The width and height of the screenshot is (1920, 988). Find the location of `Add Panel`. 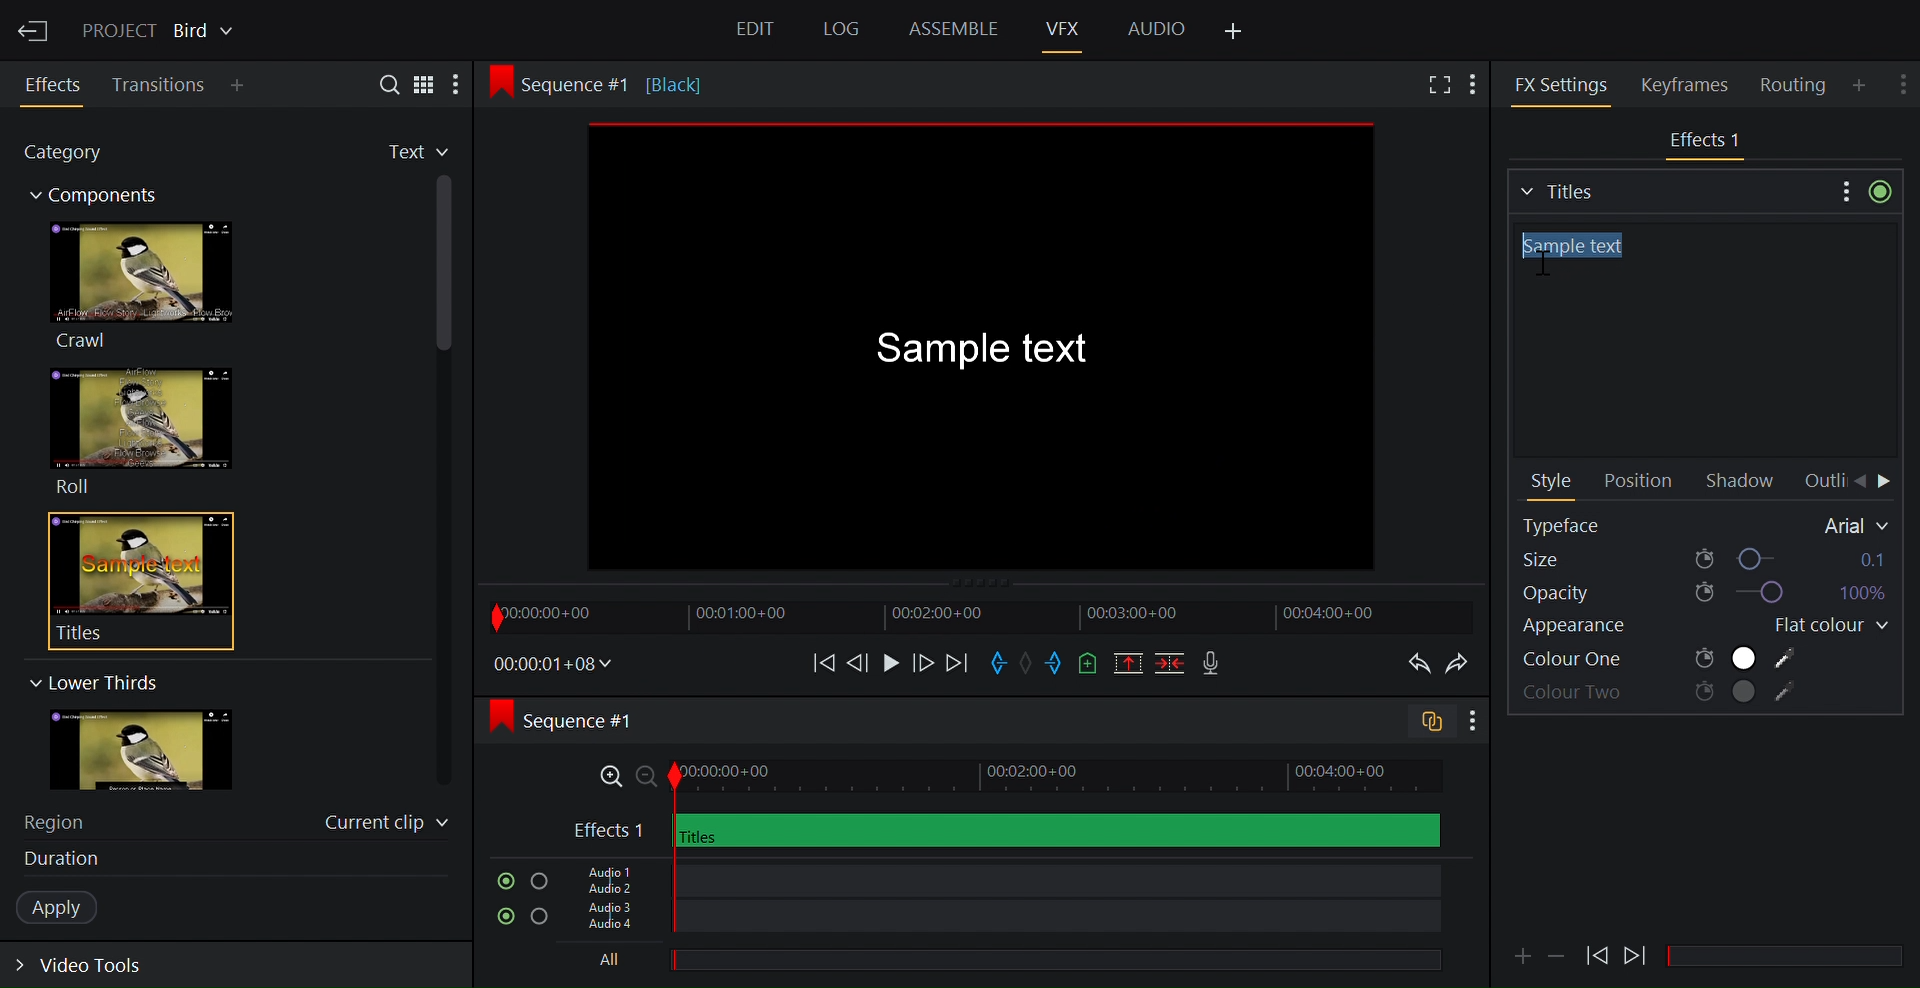

Add Panel is located at coordinates (1235, 32).